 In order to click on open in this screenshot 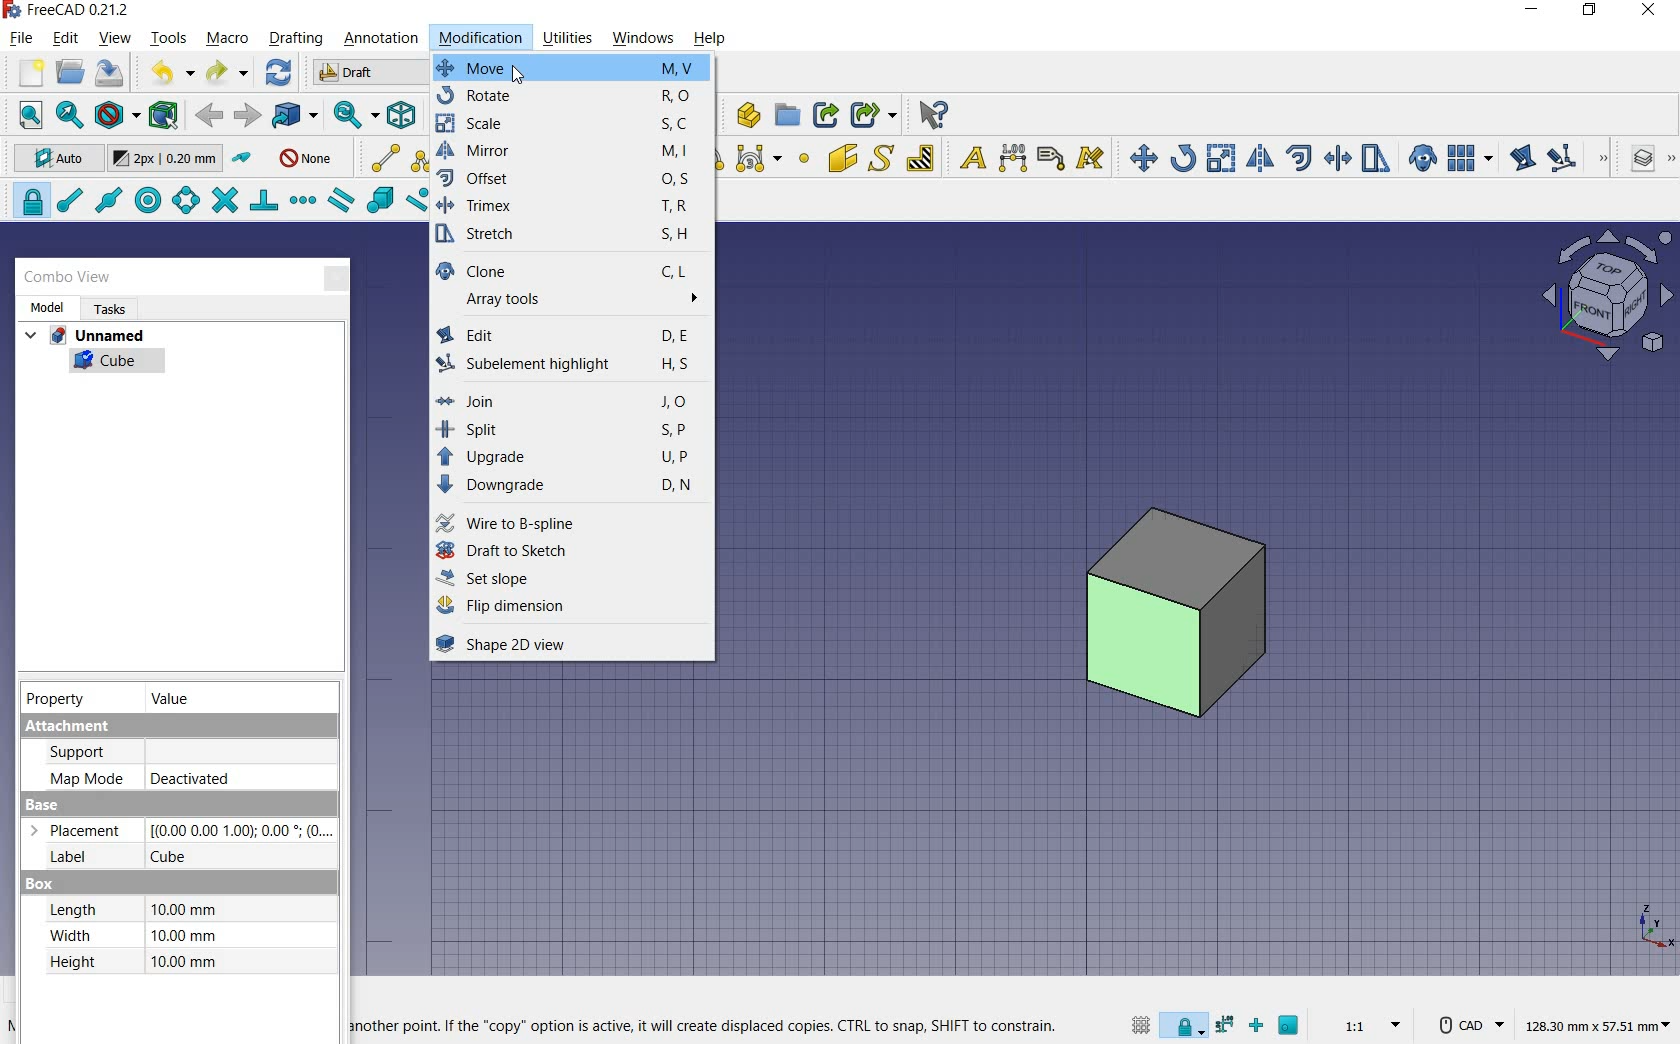, I will do `click(73, 73)`.